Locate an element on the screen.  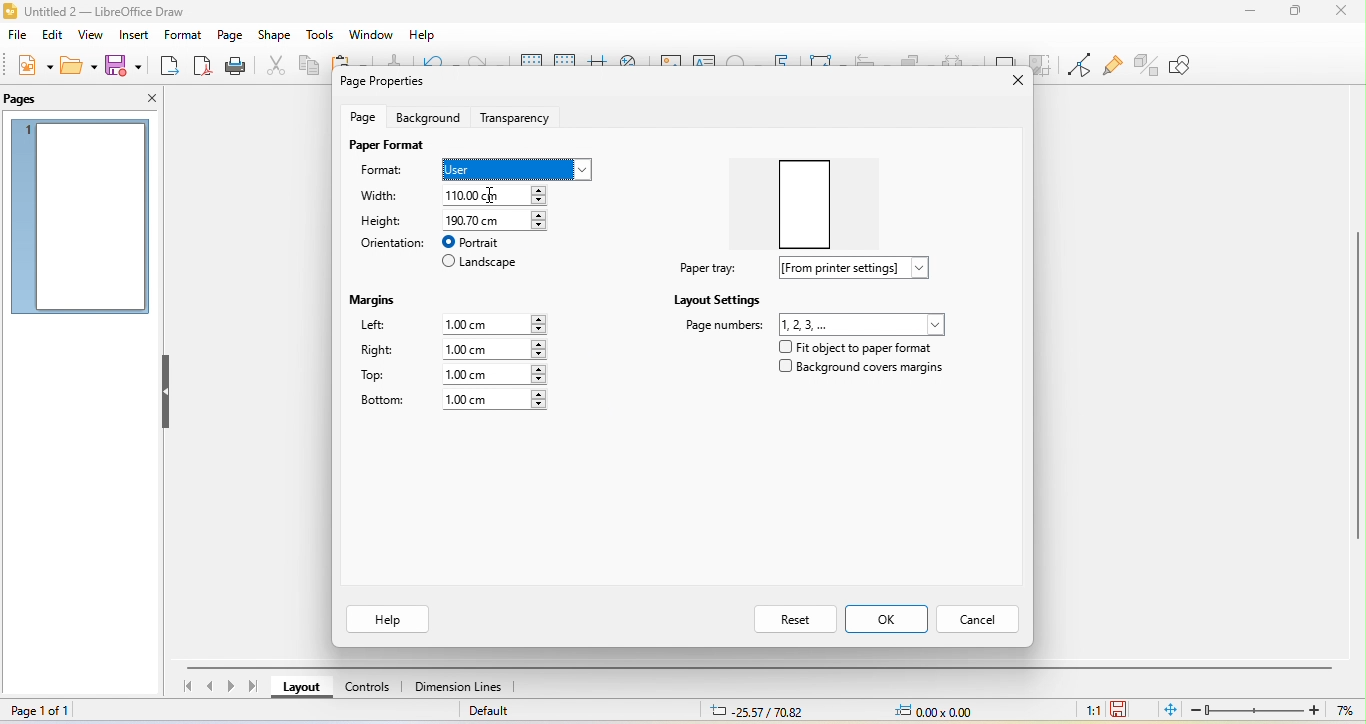
cancel is located at coordinates (981, 617).